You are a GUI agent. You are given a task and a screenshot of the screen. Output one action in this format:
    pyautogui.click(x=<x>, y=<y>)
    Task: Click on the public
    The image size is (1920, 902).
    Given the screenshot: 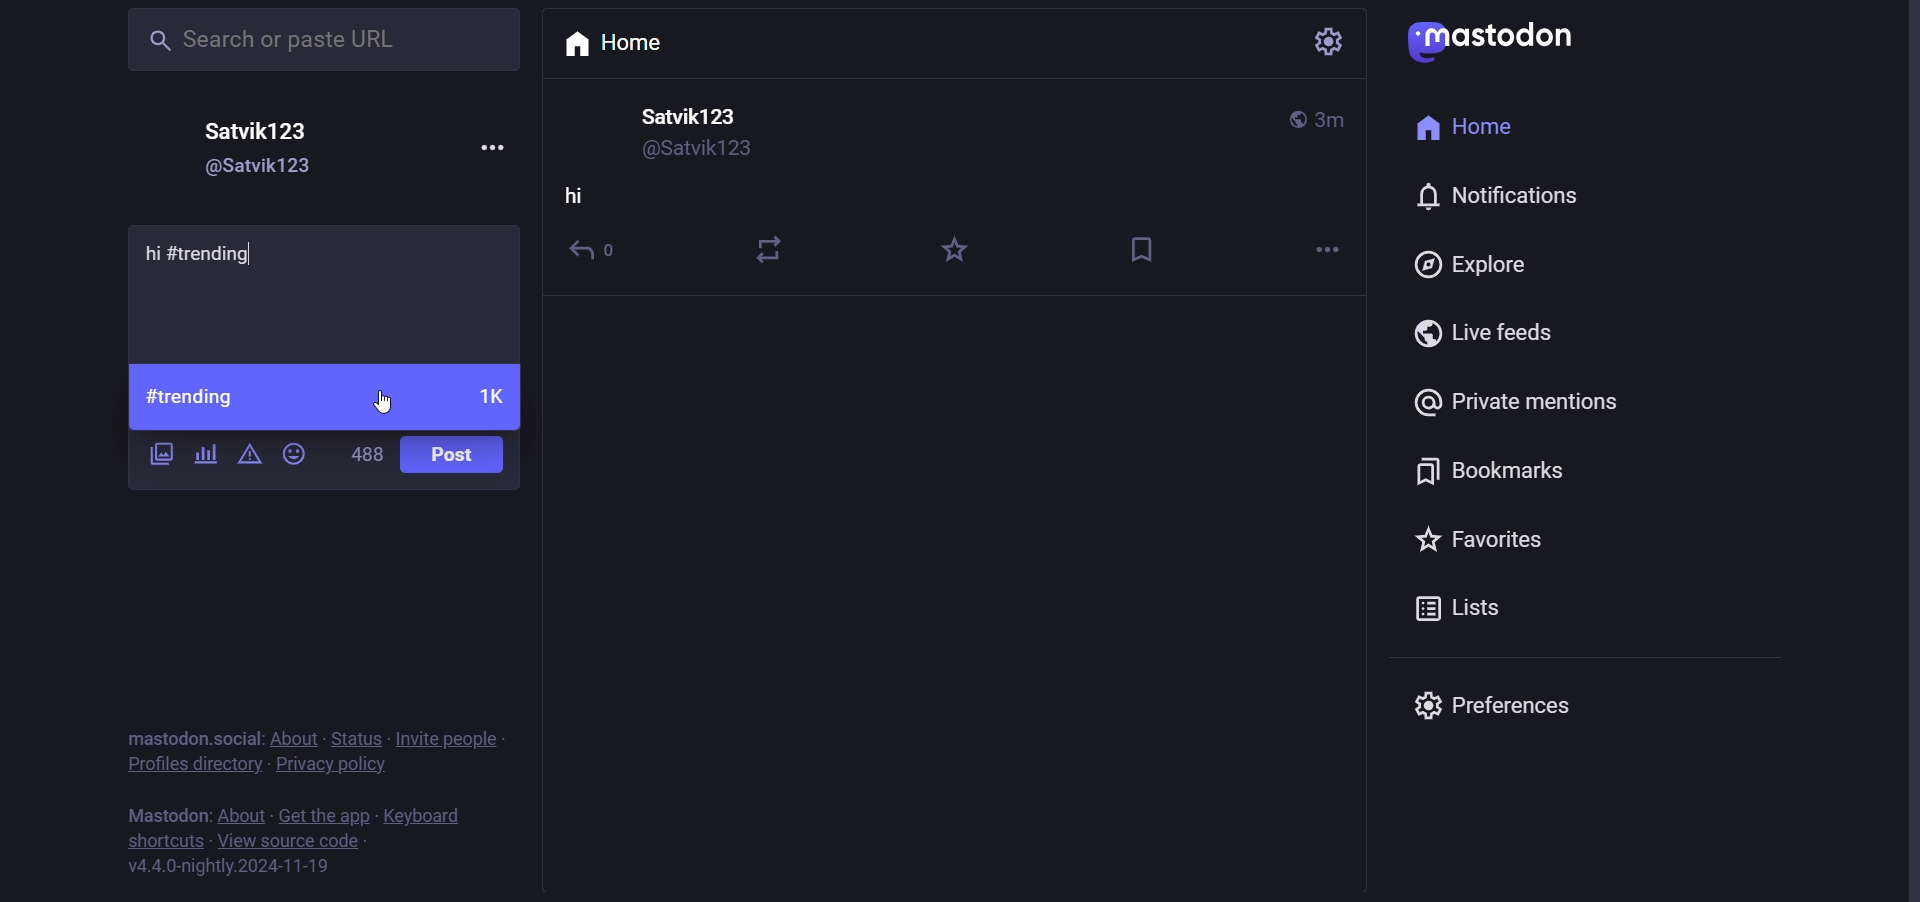 What is the action you would take?
    pyautogui.click(x=1295, y=119)
    